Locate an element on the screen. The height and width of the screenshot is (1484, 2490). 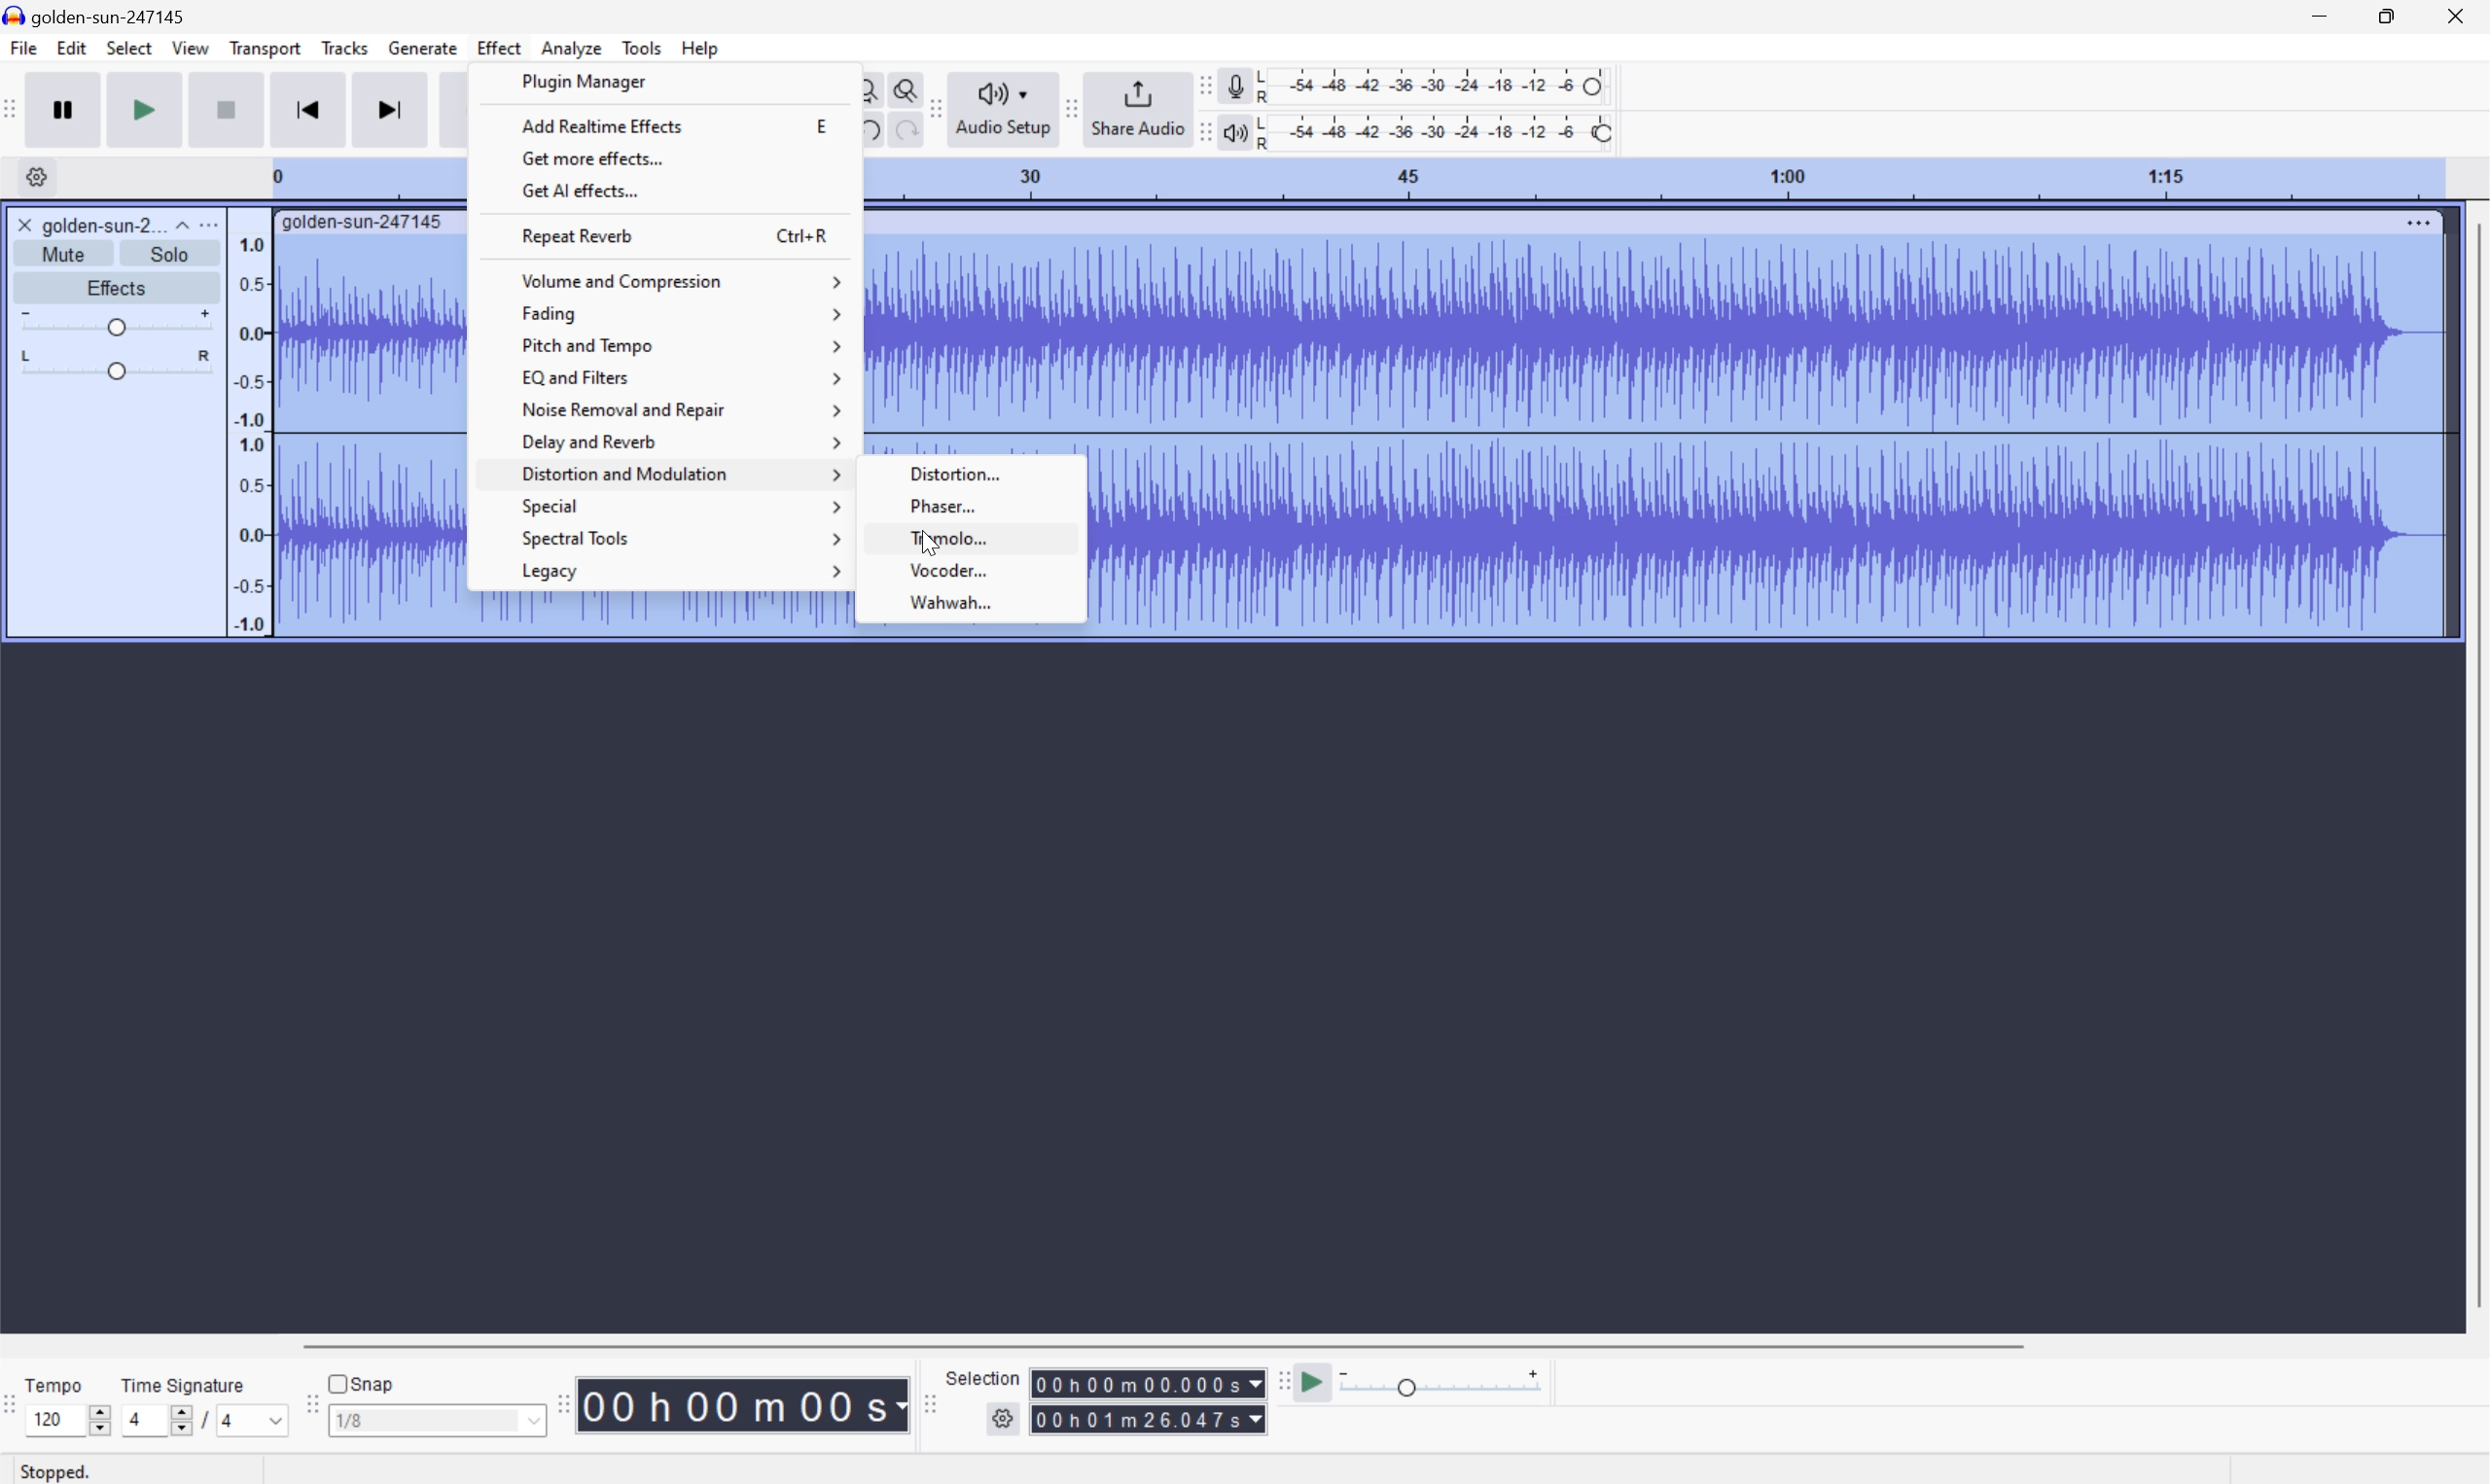
Selection is located at coordinates (1146, 1383).